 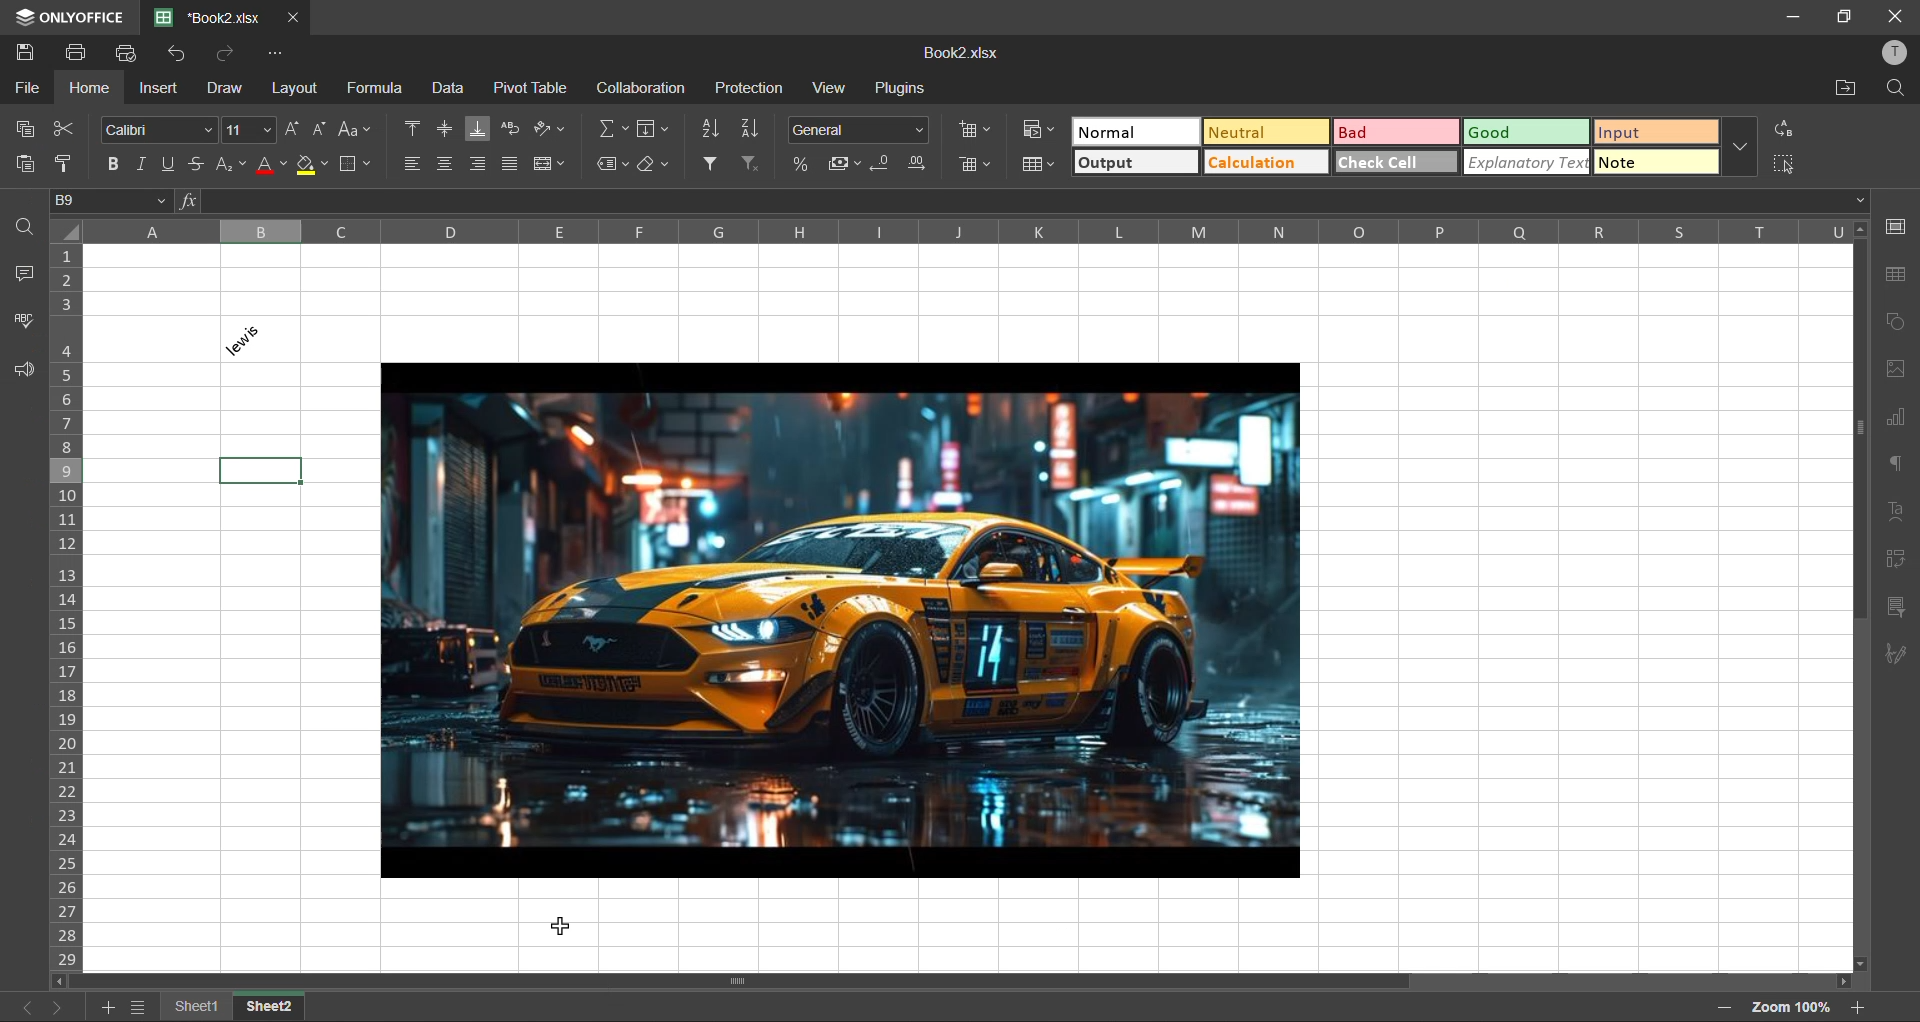 What do you see at coordinates (509, 164) in the screenshot?
I see `justified` at bounding box center [509, 164].